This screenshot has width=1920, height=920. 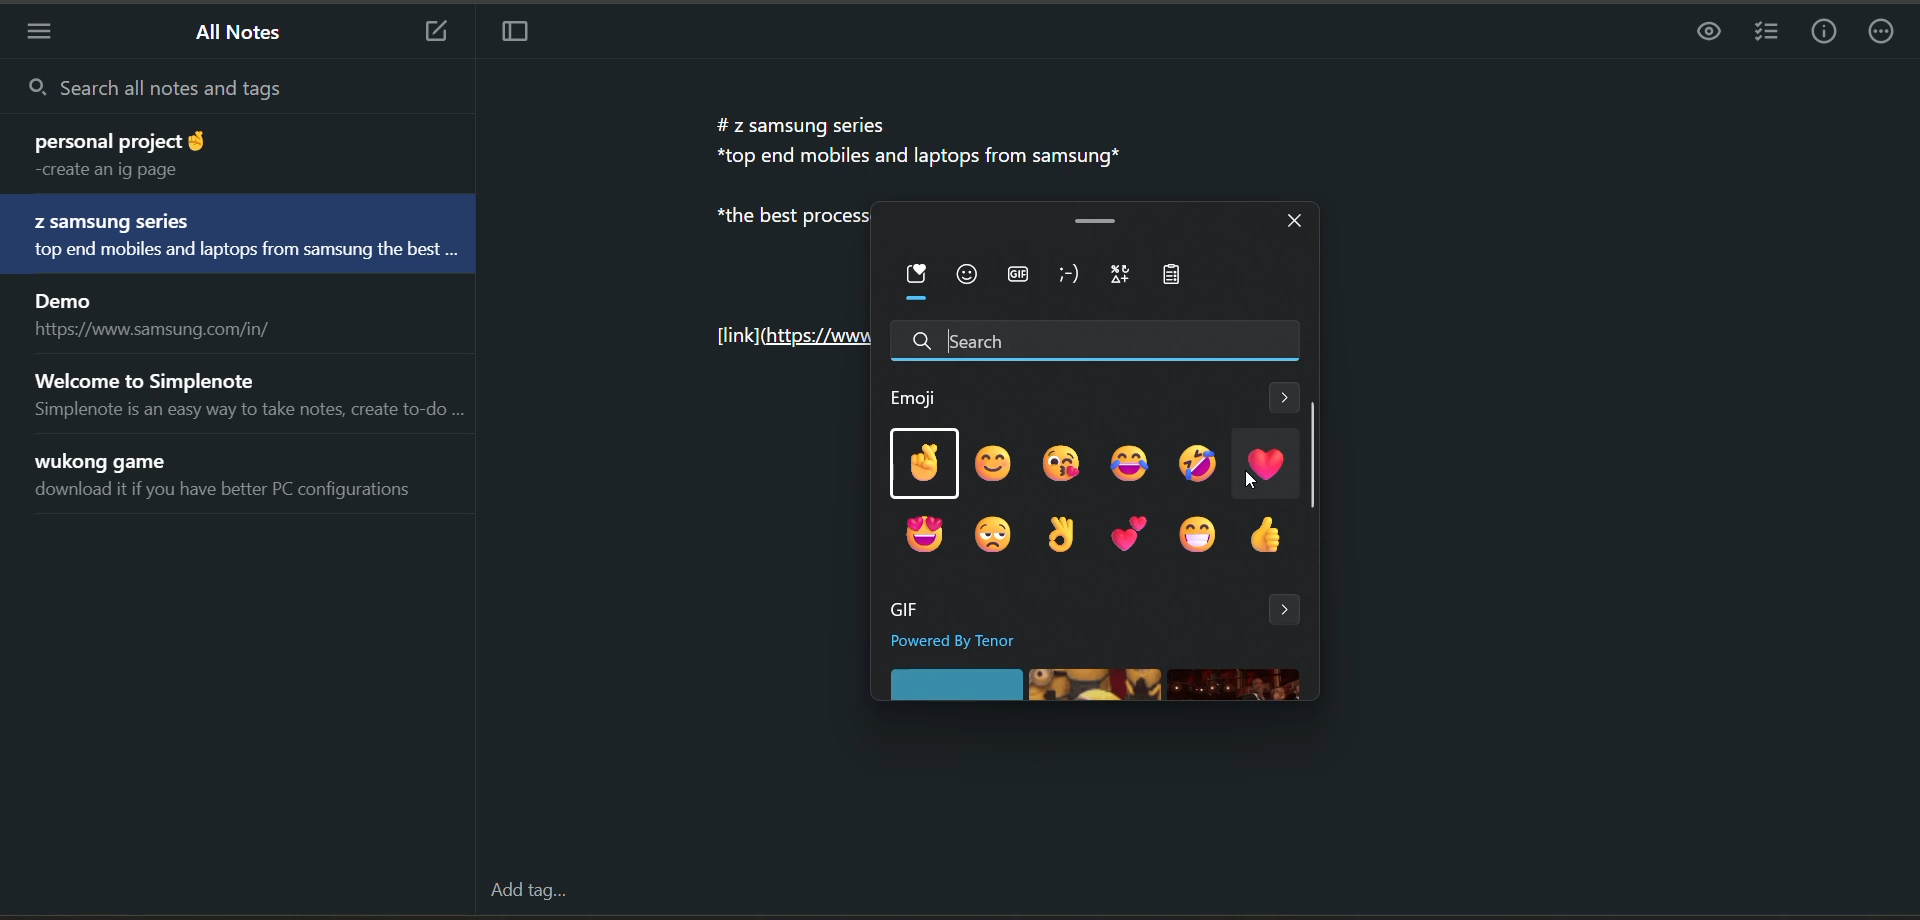 What do you see at coordinates (919, 396) in the screenshot?
I see `emoji` at bounding box center [919, 396].